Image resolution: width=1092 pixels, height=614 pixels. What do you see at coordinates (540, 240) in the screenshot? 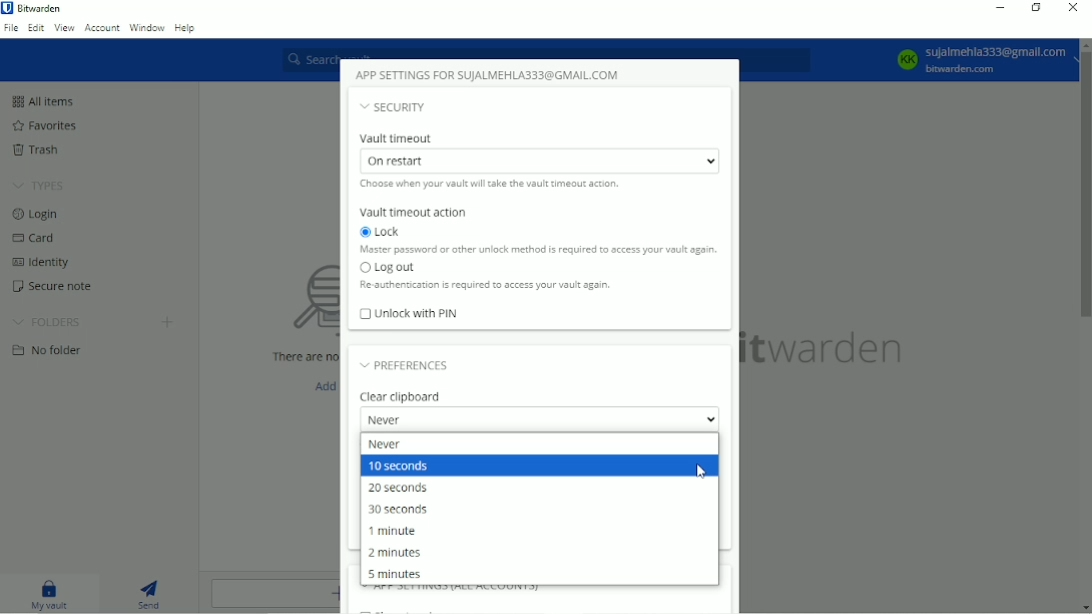
I see `Lock` at bounding box center [540, 240].